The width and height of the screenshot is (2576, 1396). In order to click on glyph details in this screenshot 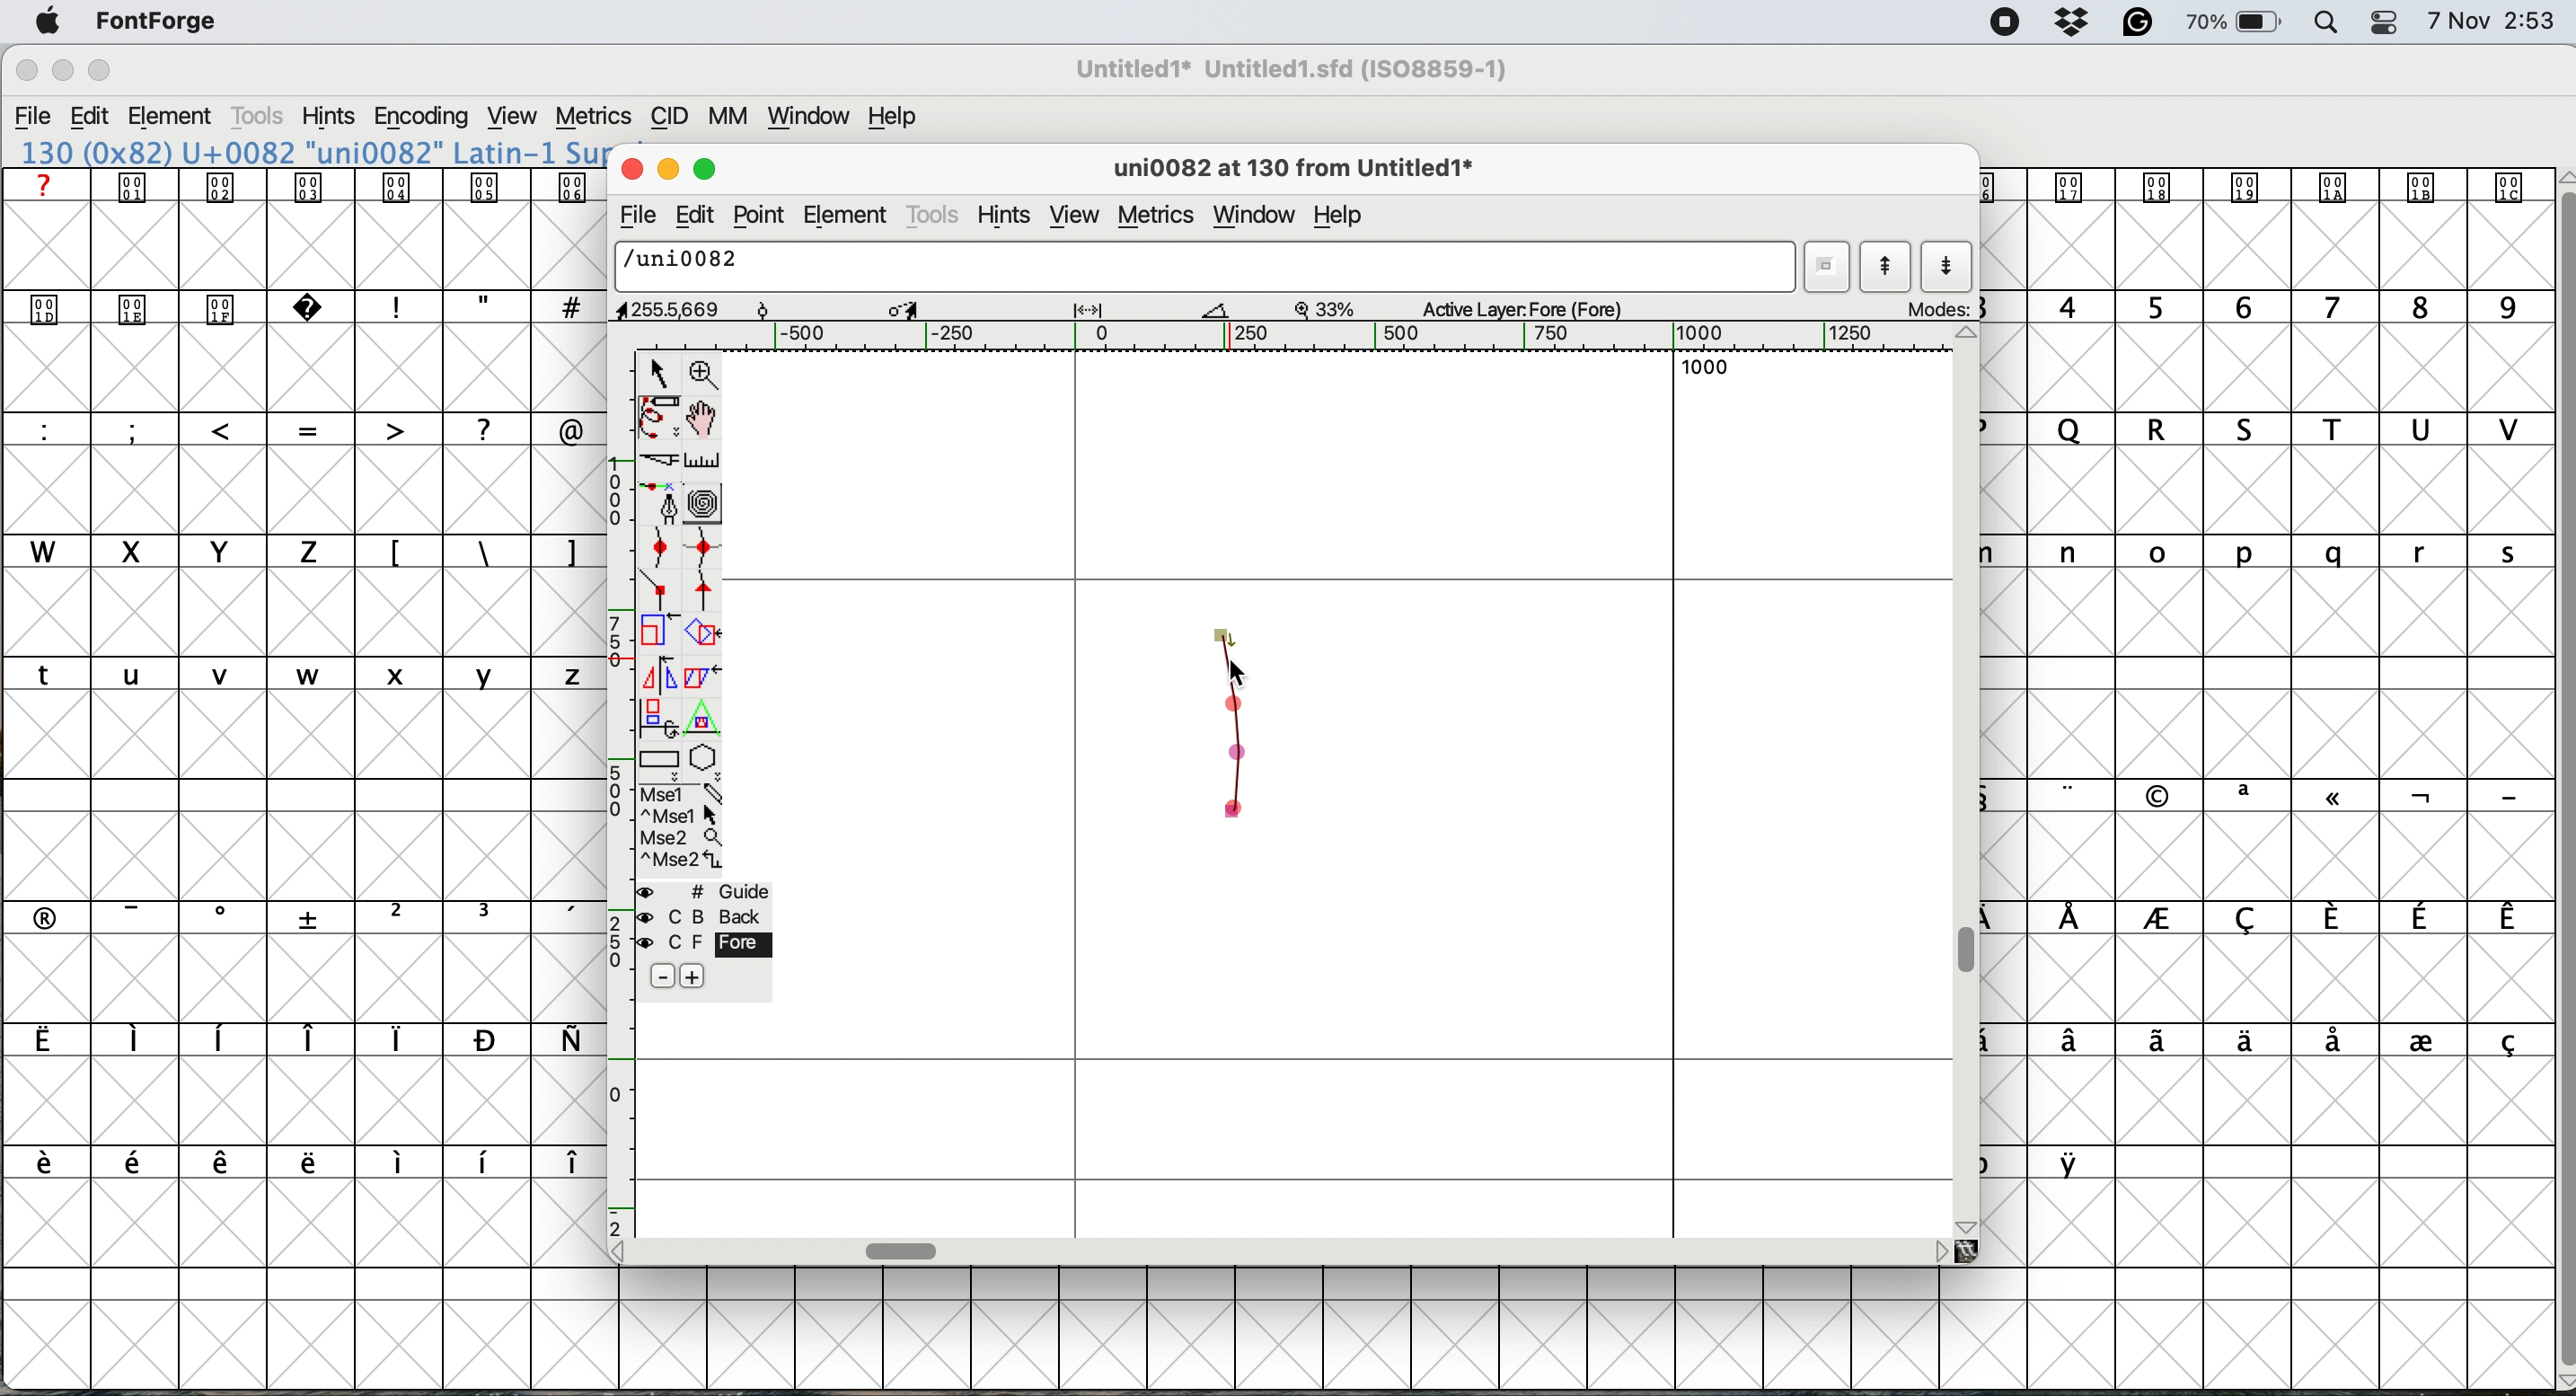, I will do `click(1305, 171)`.